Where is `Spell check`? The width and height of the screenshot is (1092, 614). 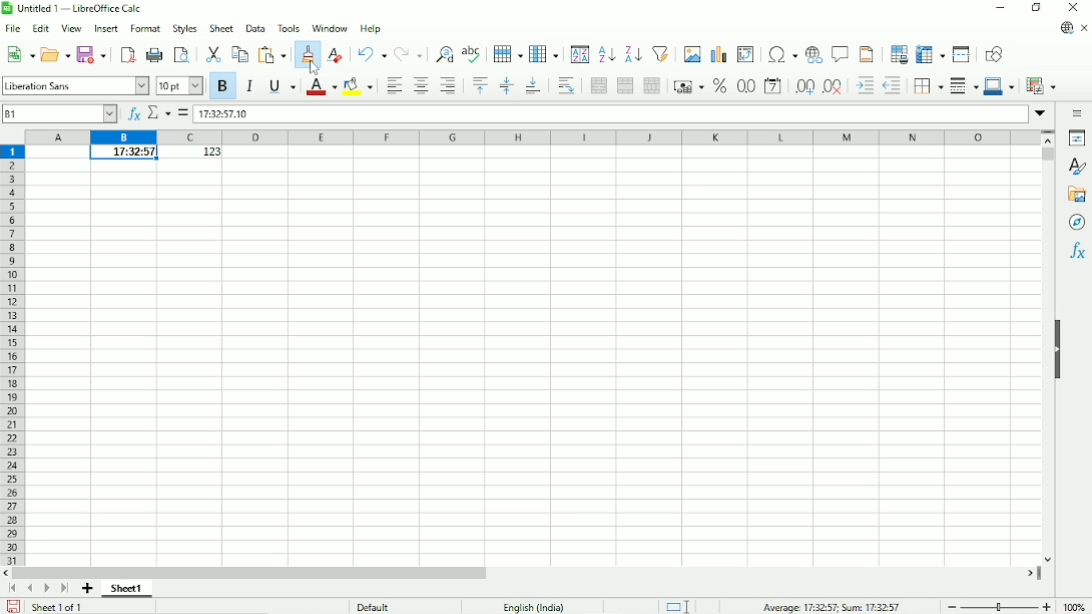
Spell check is located at coordinates (472, 53).